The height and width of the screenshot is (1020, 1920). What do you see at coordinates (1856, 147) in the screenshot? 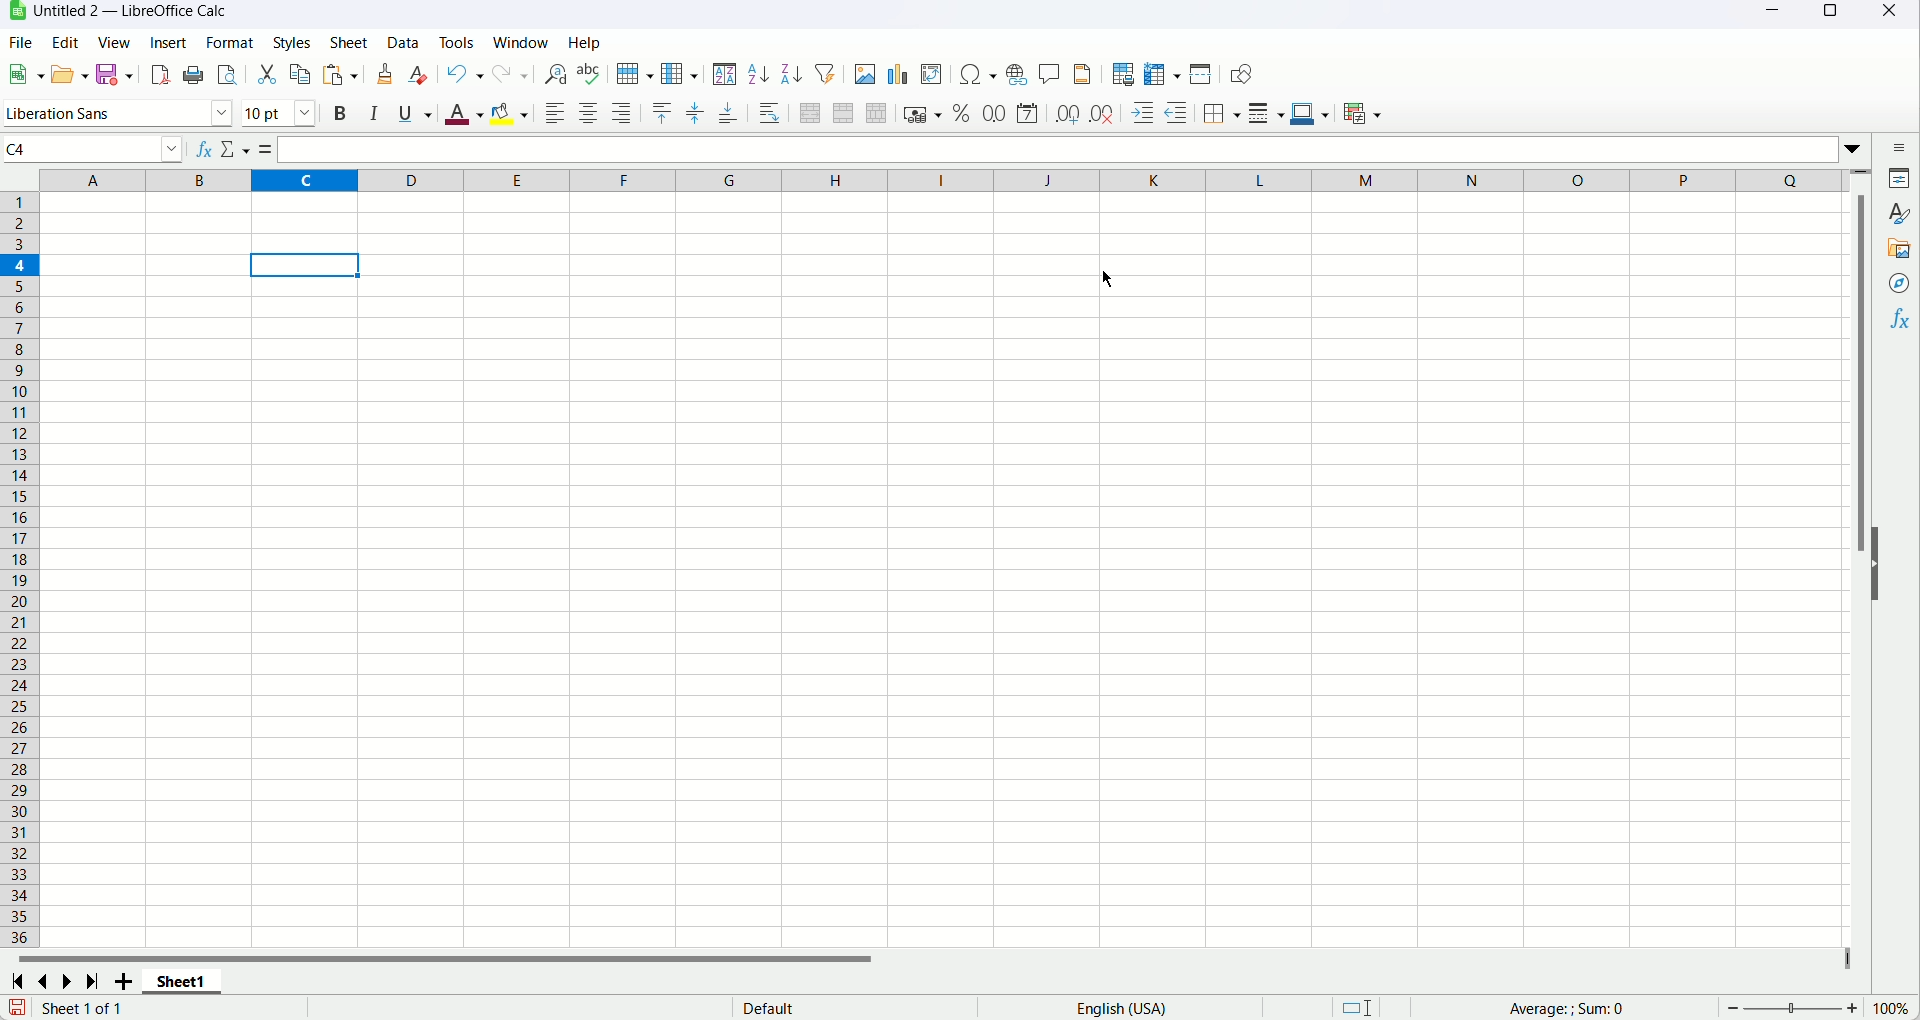
I see `Expand formula bar` at bounding box center [1856, 147].